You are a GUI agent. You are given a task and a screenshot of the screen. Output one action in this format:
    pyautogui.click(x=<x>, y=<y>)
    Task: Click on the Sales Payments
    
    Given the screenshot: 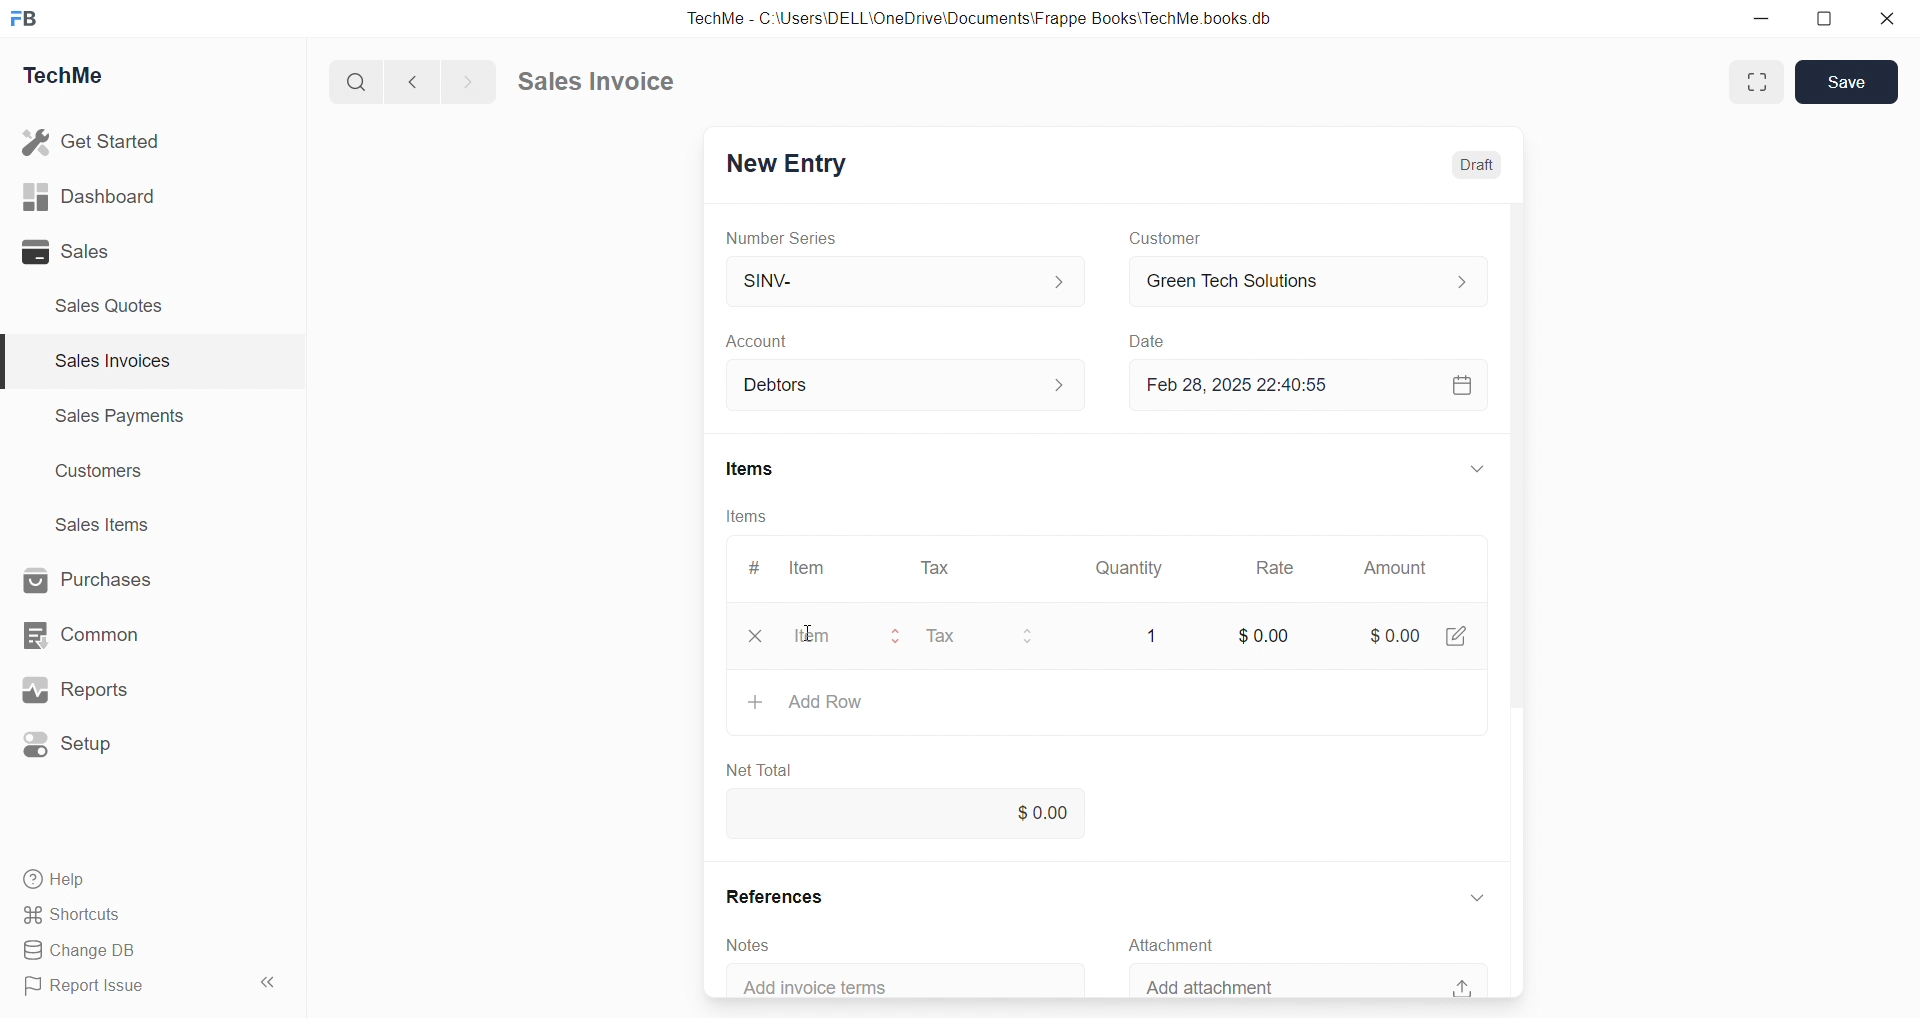 What is the action you would take?
    pyautogui.click(x=122, y=414)
    